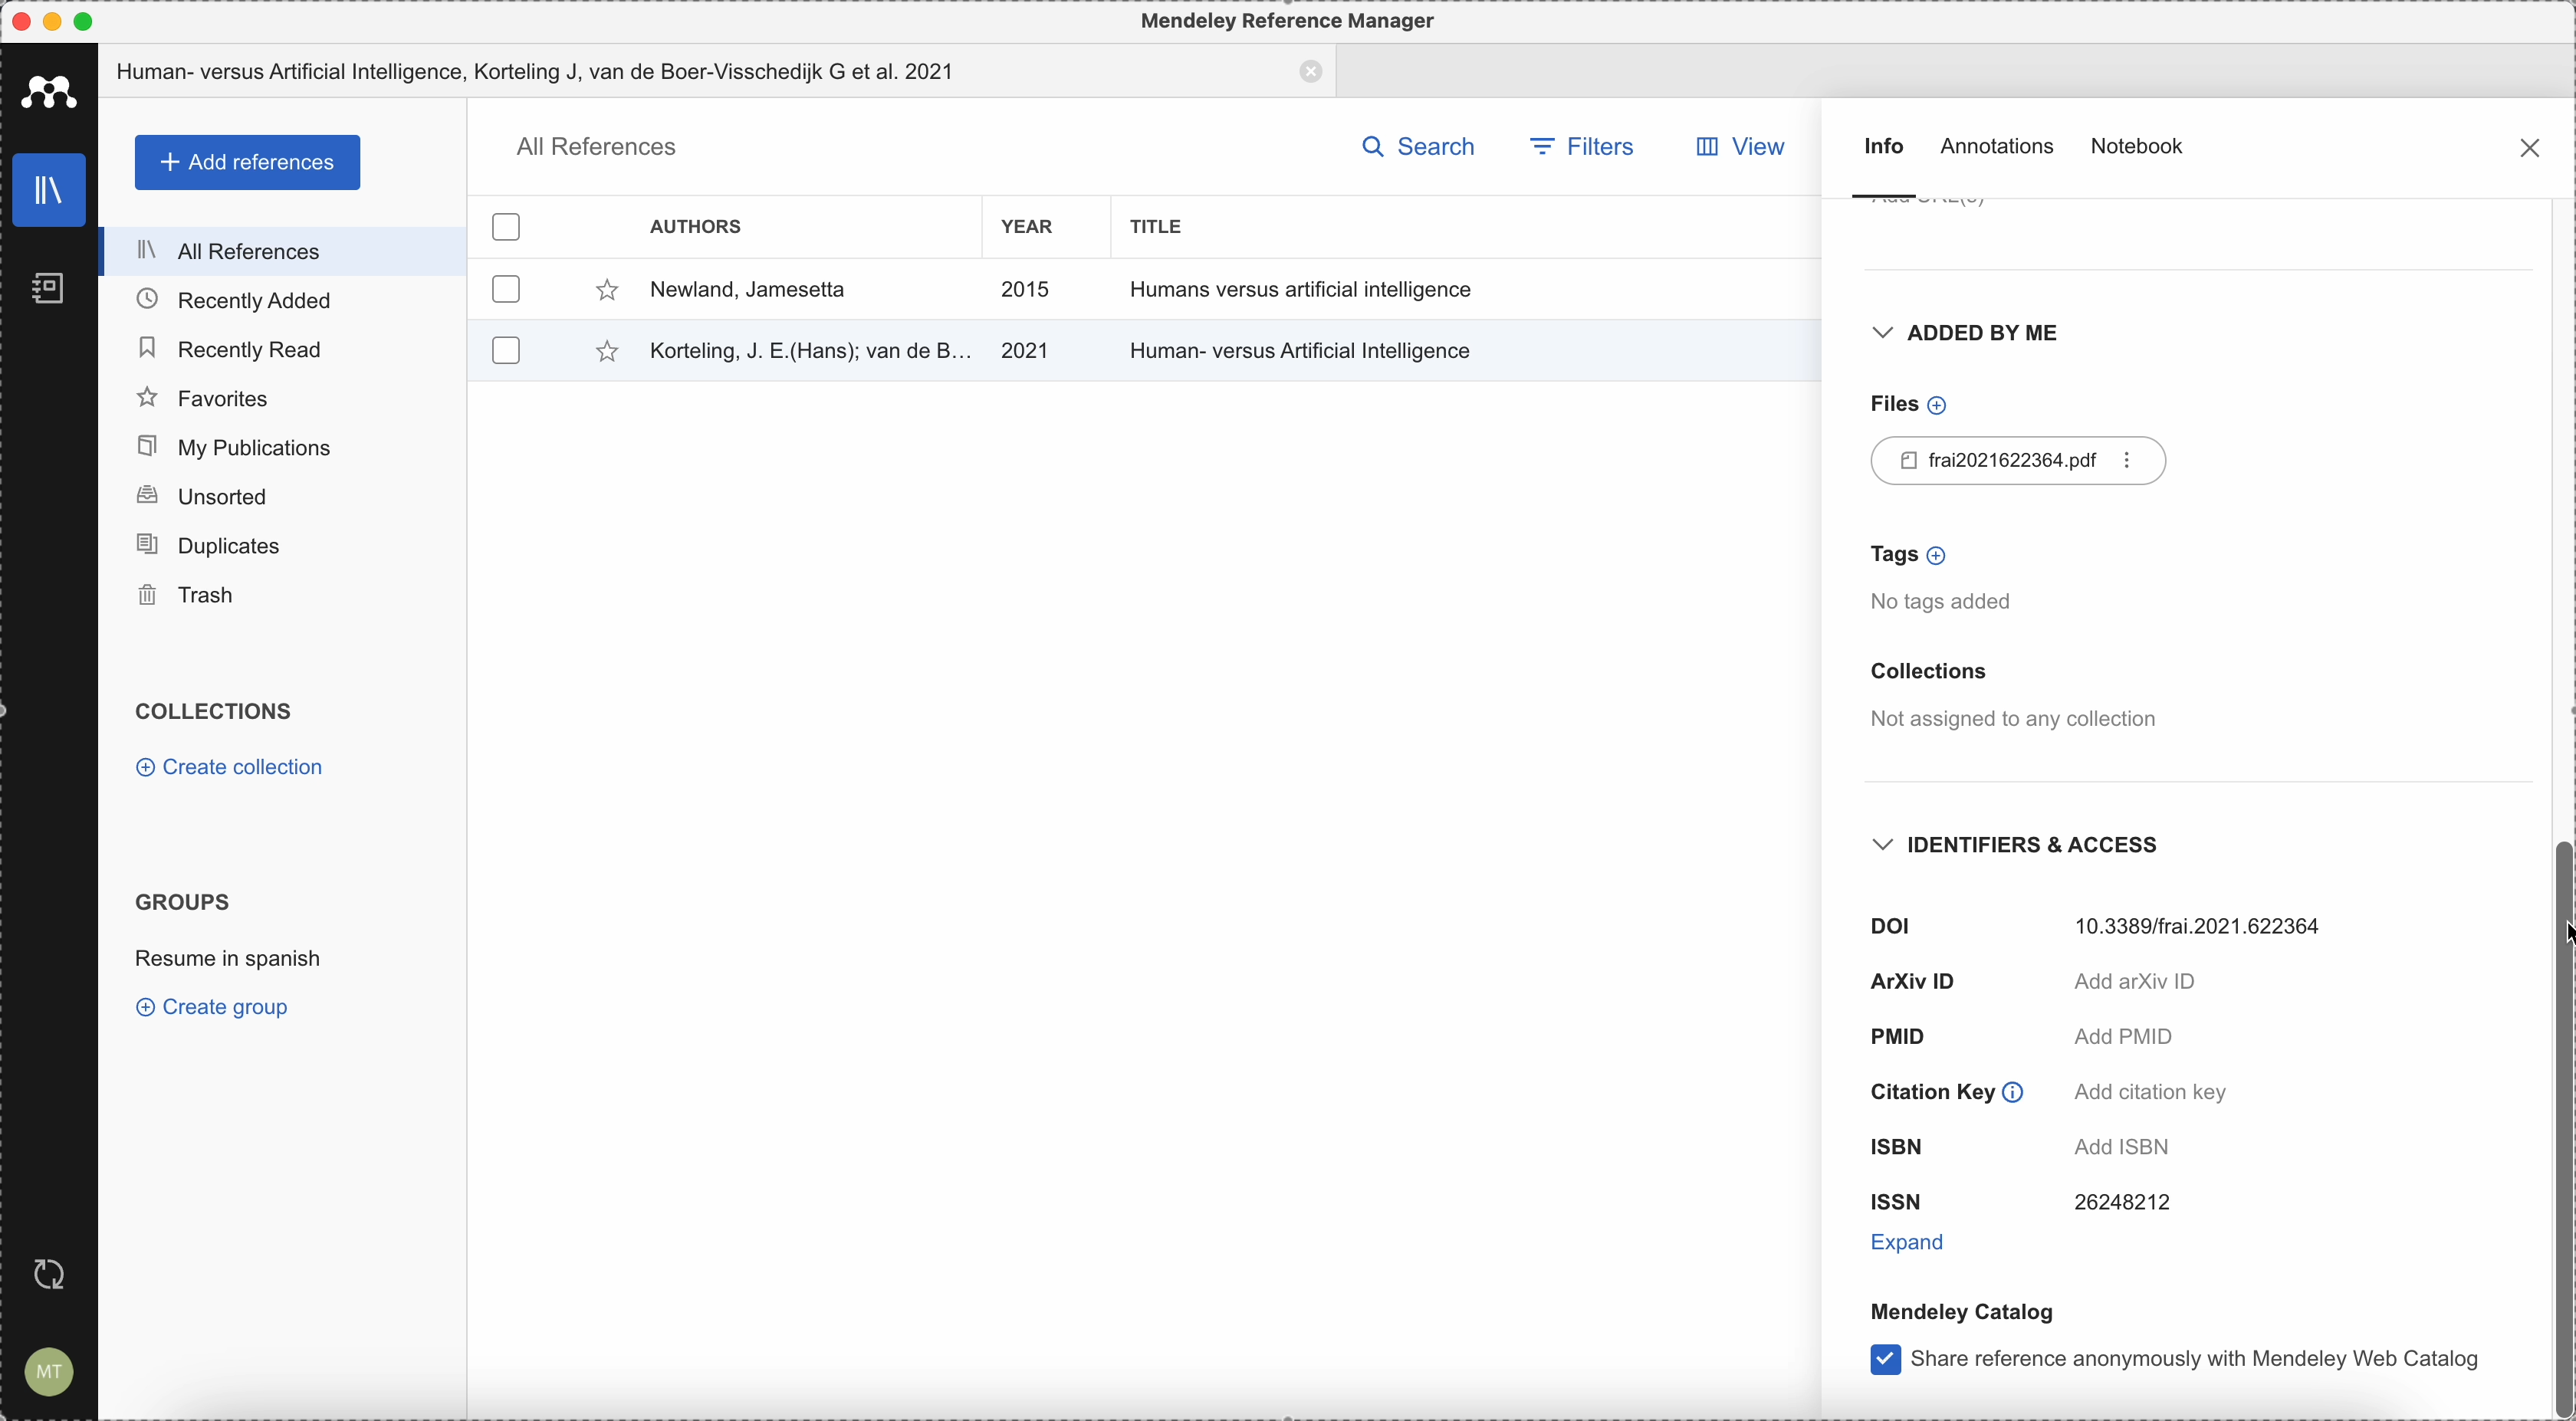 Image resolution: width=2576 pixels, height=1421 pixels. What do you see at coordinates (2528, 145) in the screenshot?
I see `close` at bounding box center [2528, 145].